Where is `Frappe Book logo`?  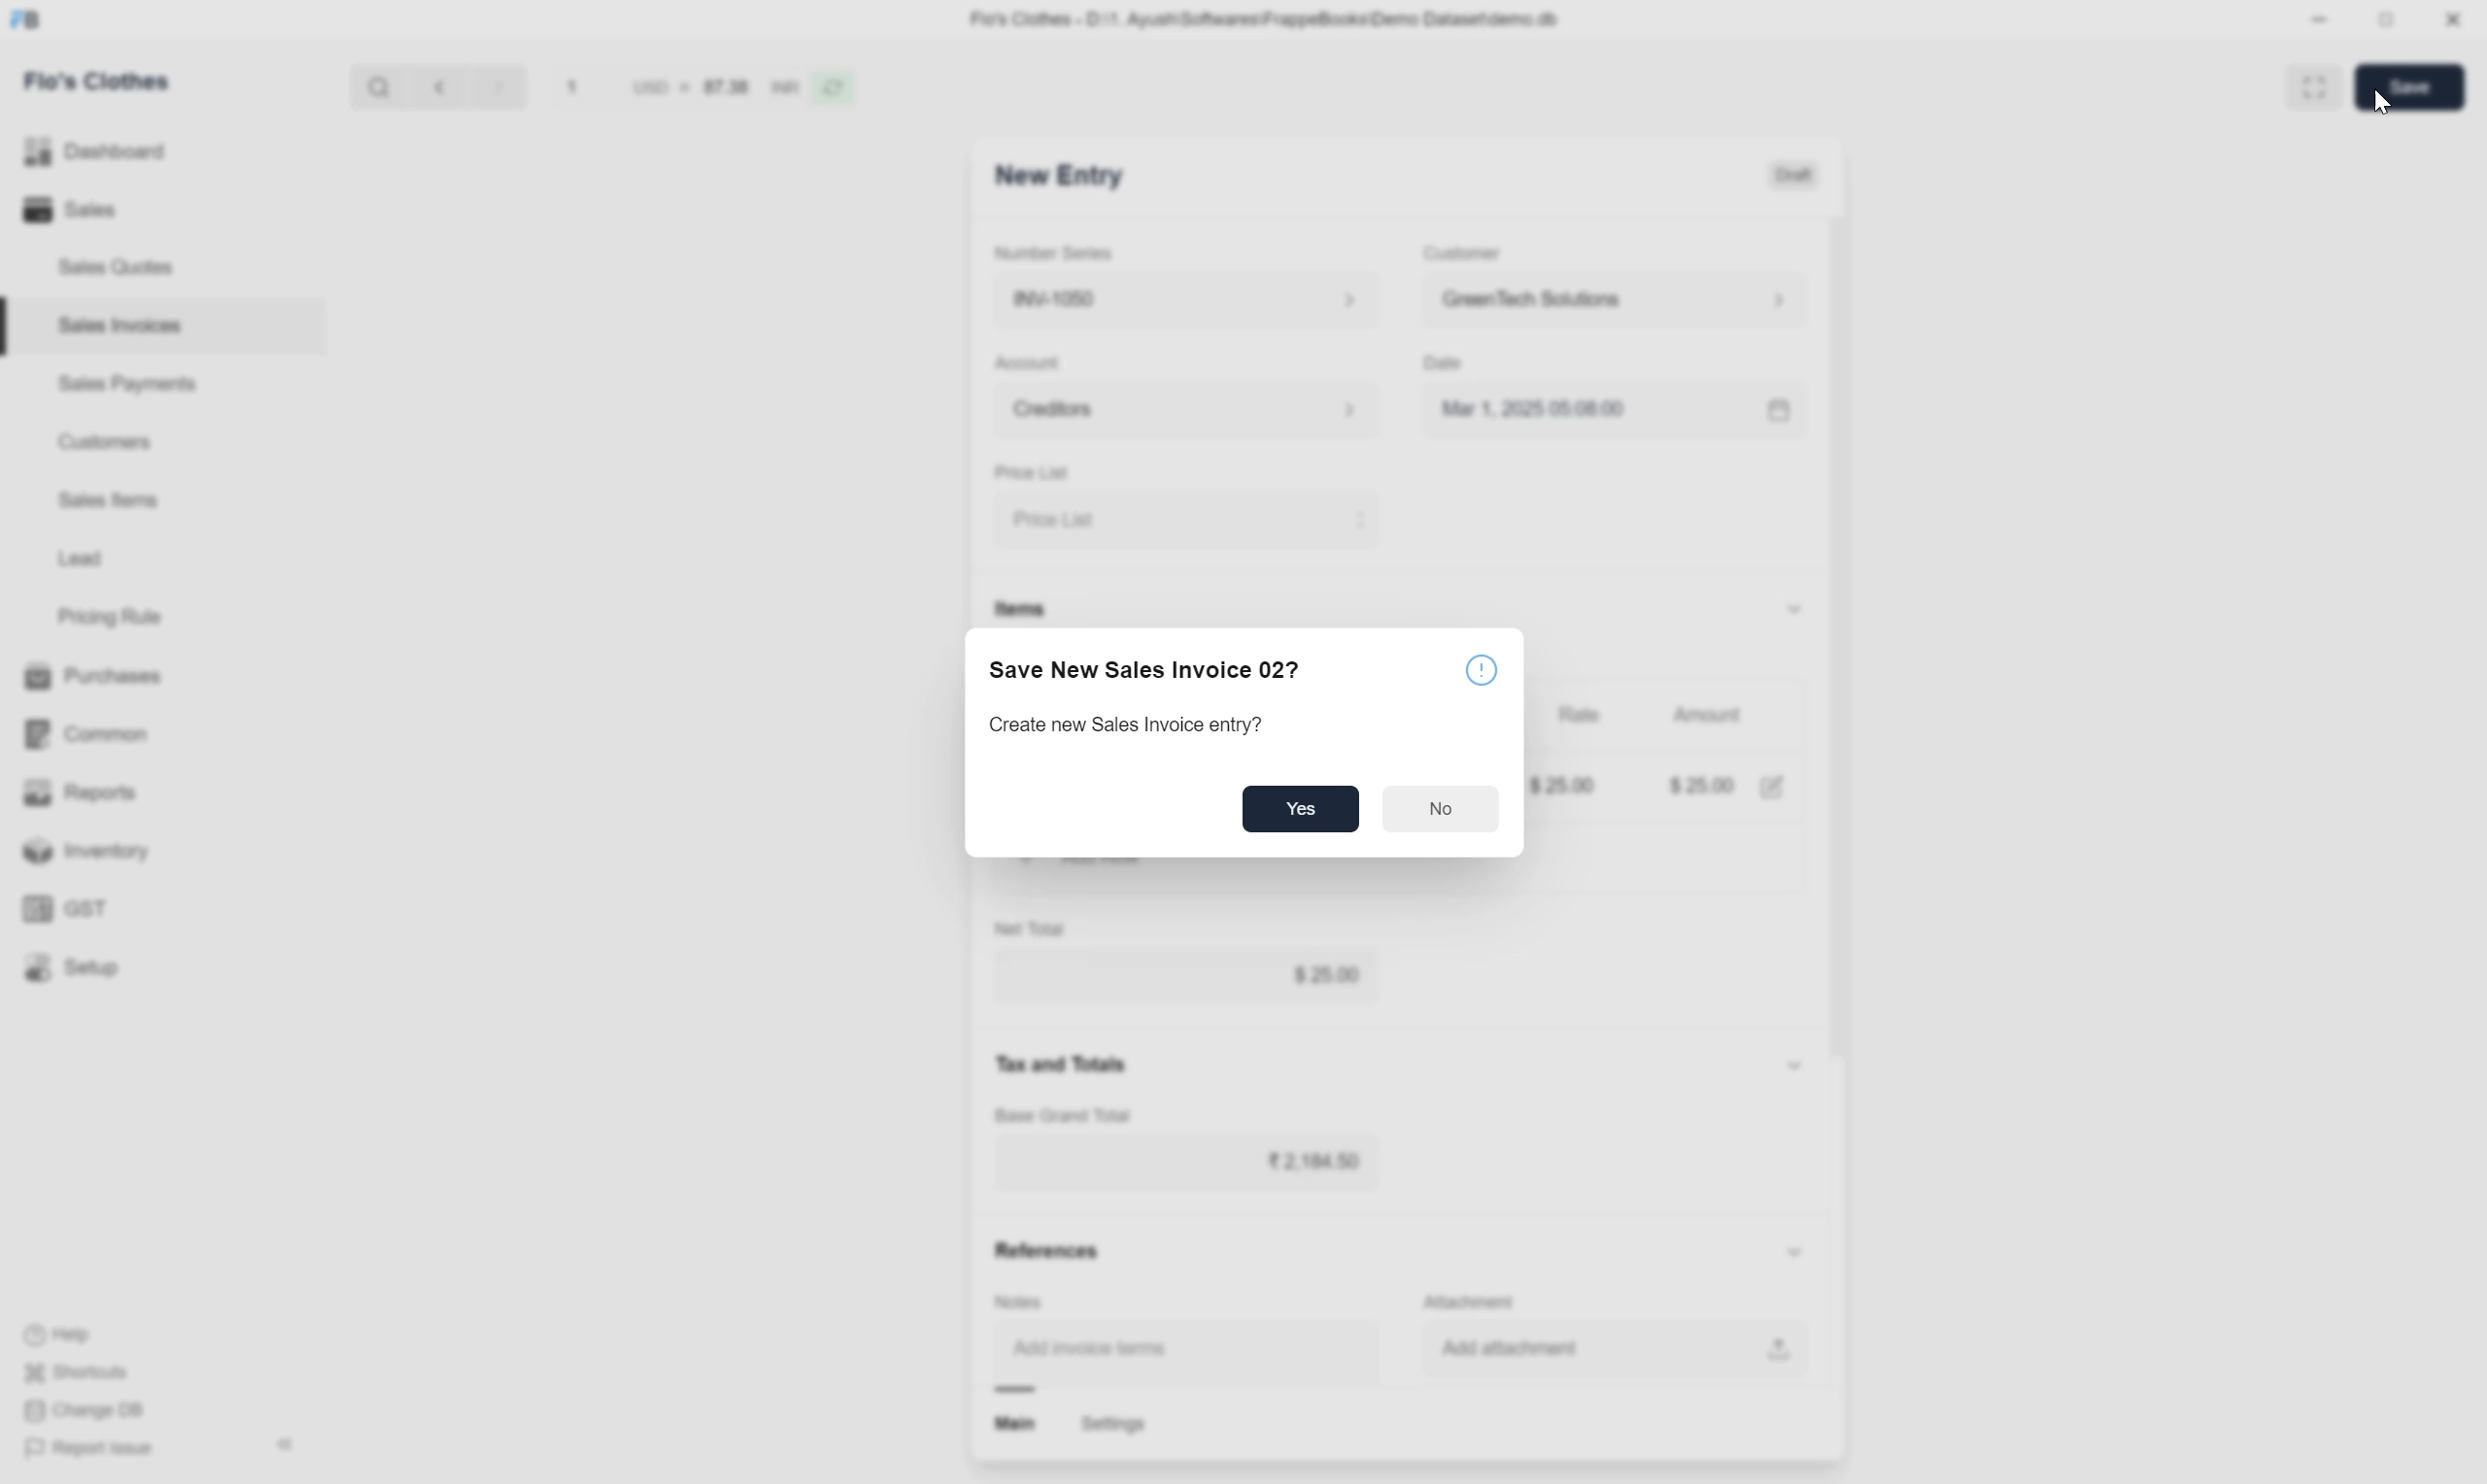
Frappe Book logo is located at coordinates (32, 22).